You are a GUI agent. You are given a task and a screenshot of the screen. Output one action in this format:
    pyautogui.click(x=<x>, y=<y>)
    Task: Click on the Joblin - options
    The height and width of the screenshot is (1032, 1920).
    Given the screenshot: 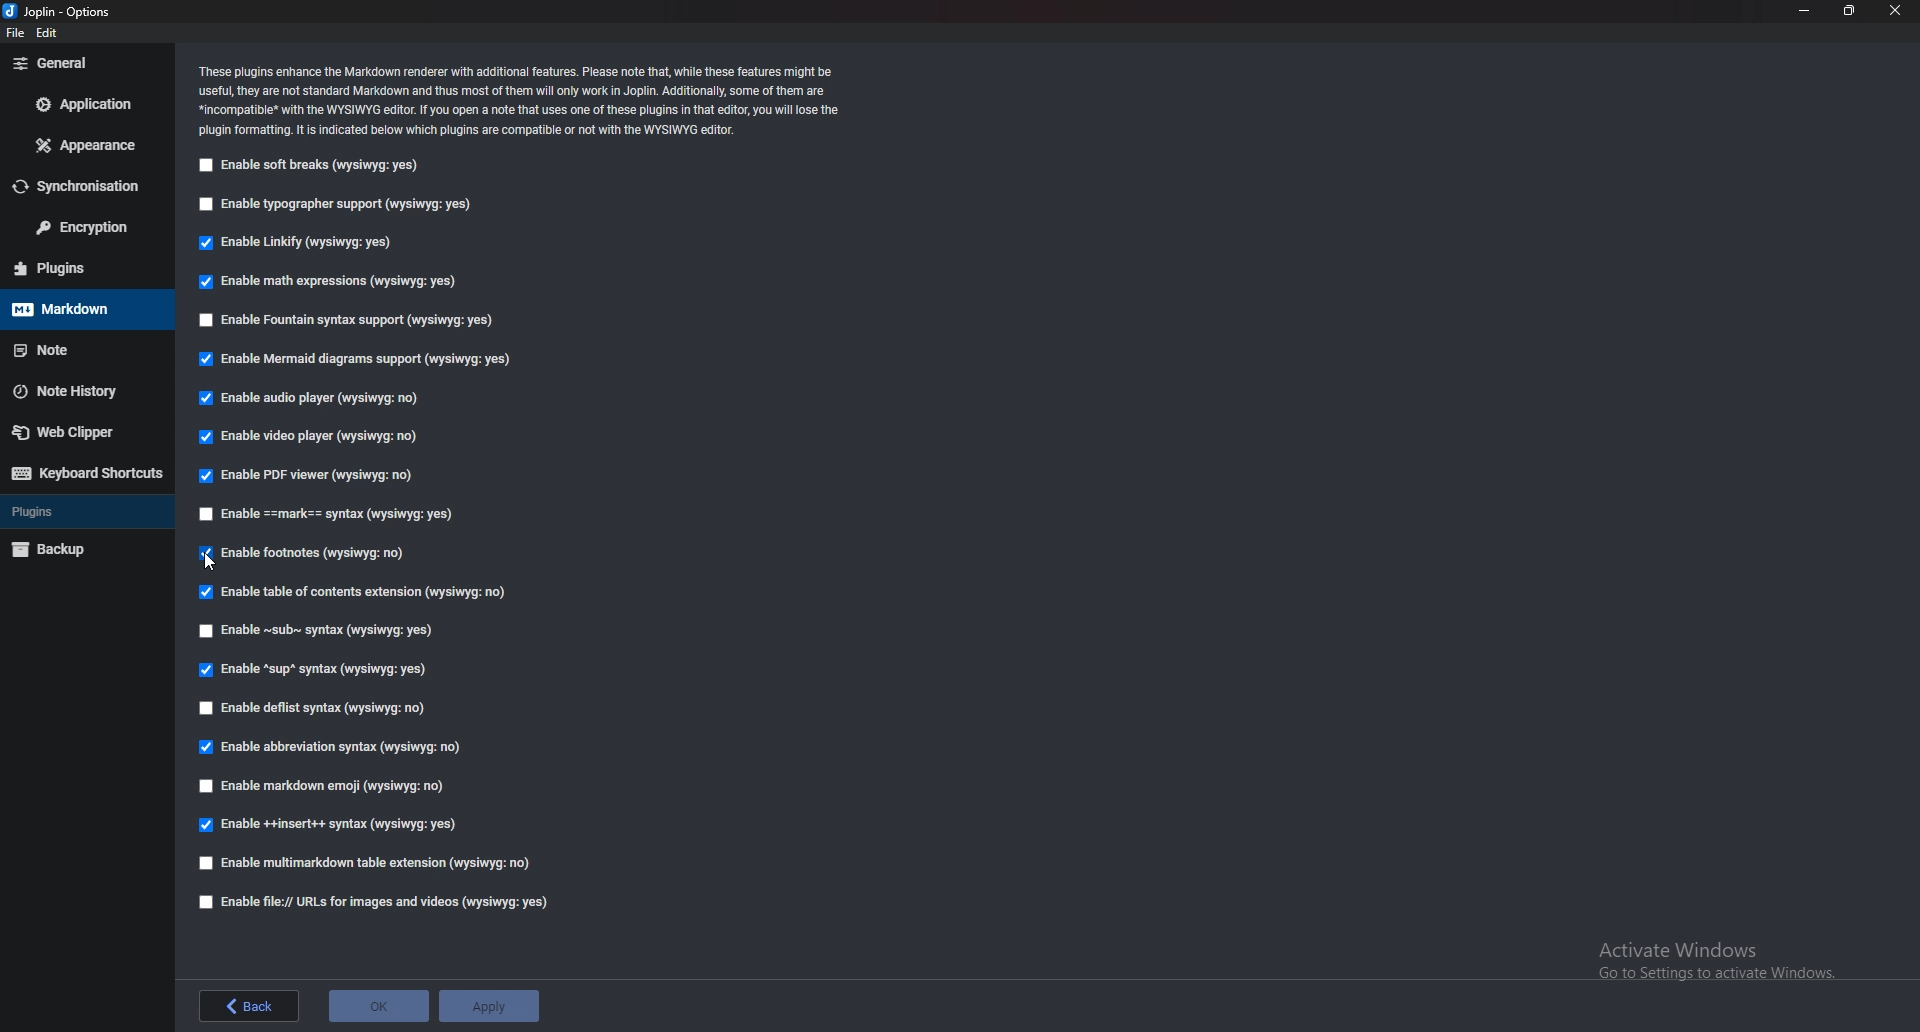 What is the action you would take?
    pyautogui.click(x=62, y=13)
    